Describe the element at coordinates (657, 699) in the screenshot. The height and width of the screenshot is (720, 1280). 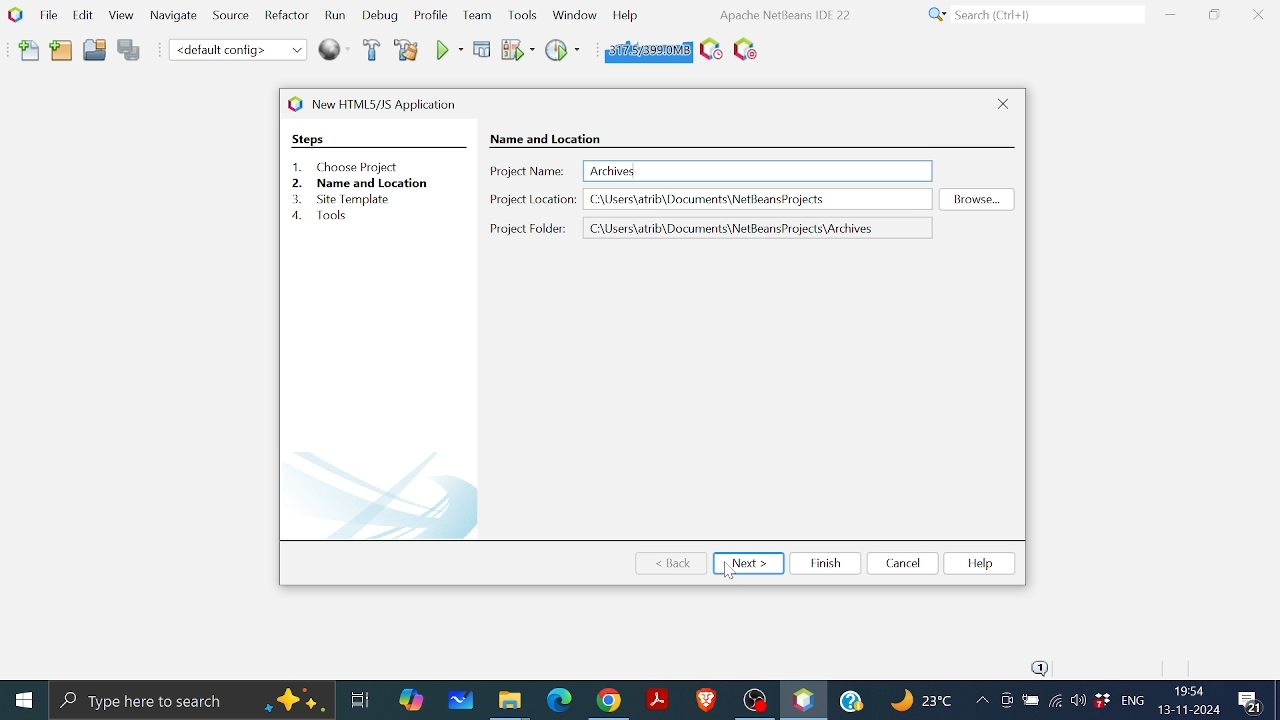
I see `Adobe reader` at that location.